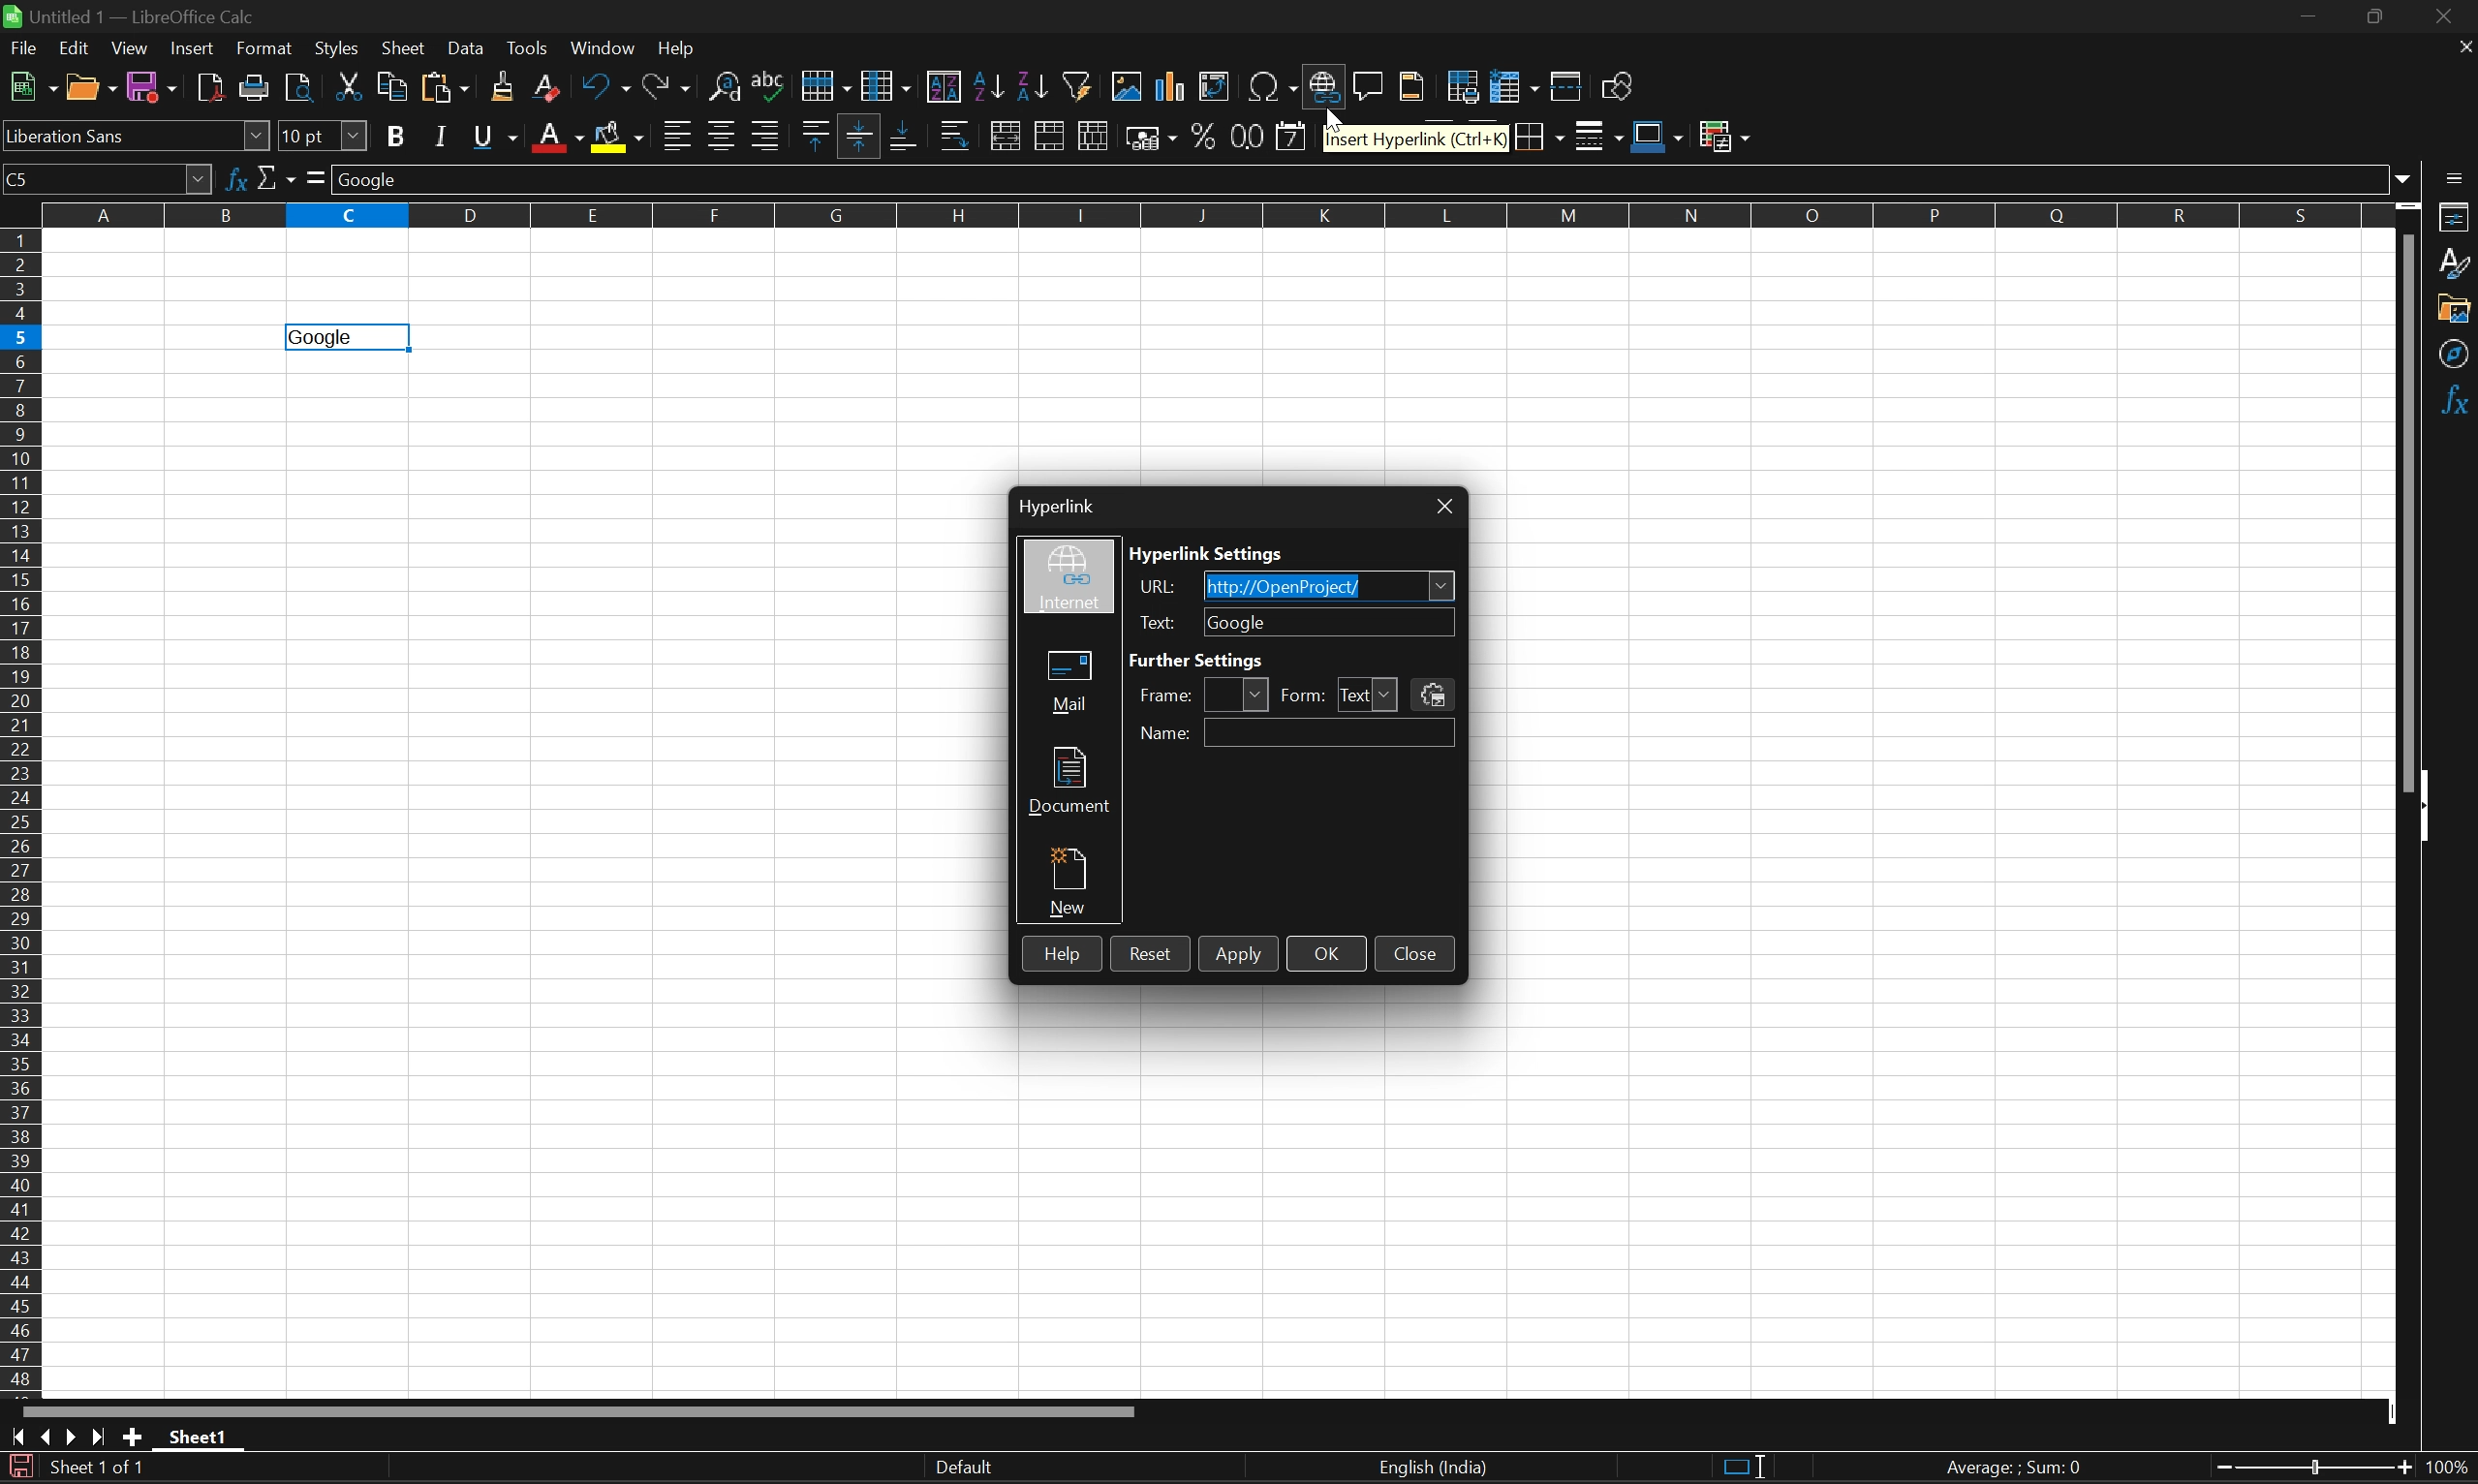  I want to click on Slider, so click(2312, 1470).